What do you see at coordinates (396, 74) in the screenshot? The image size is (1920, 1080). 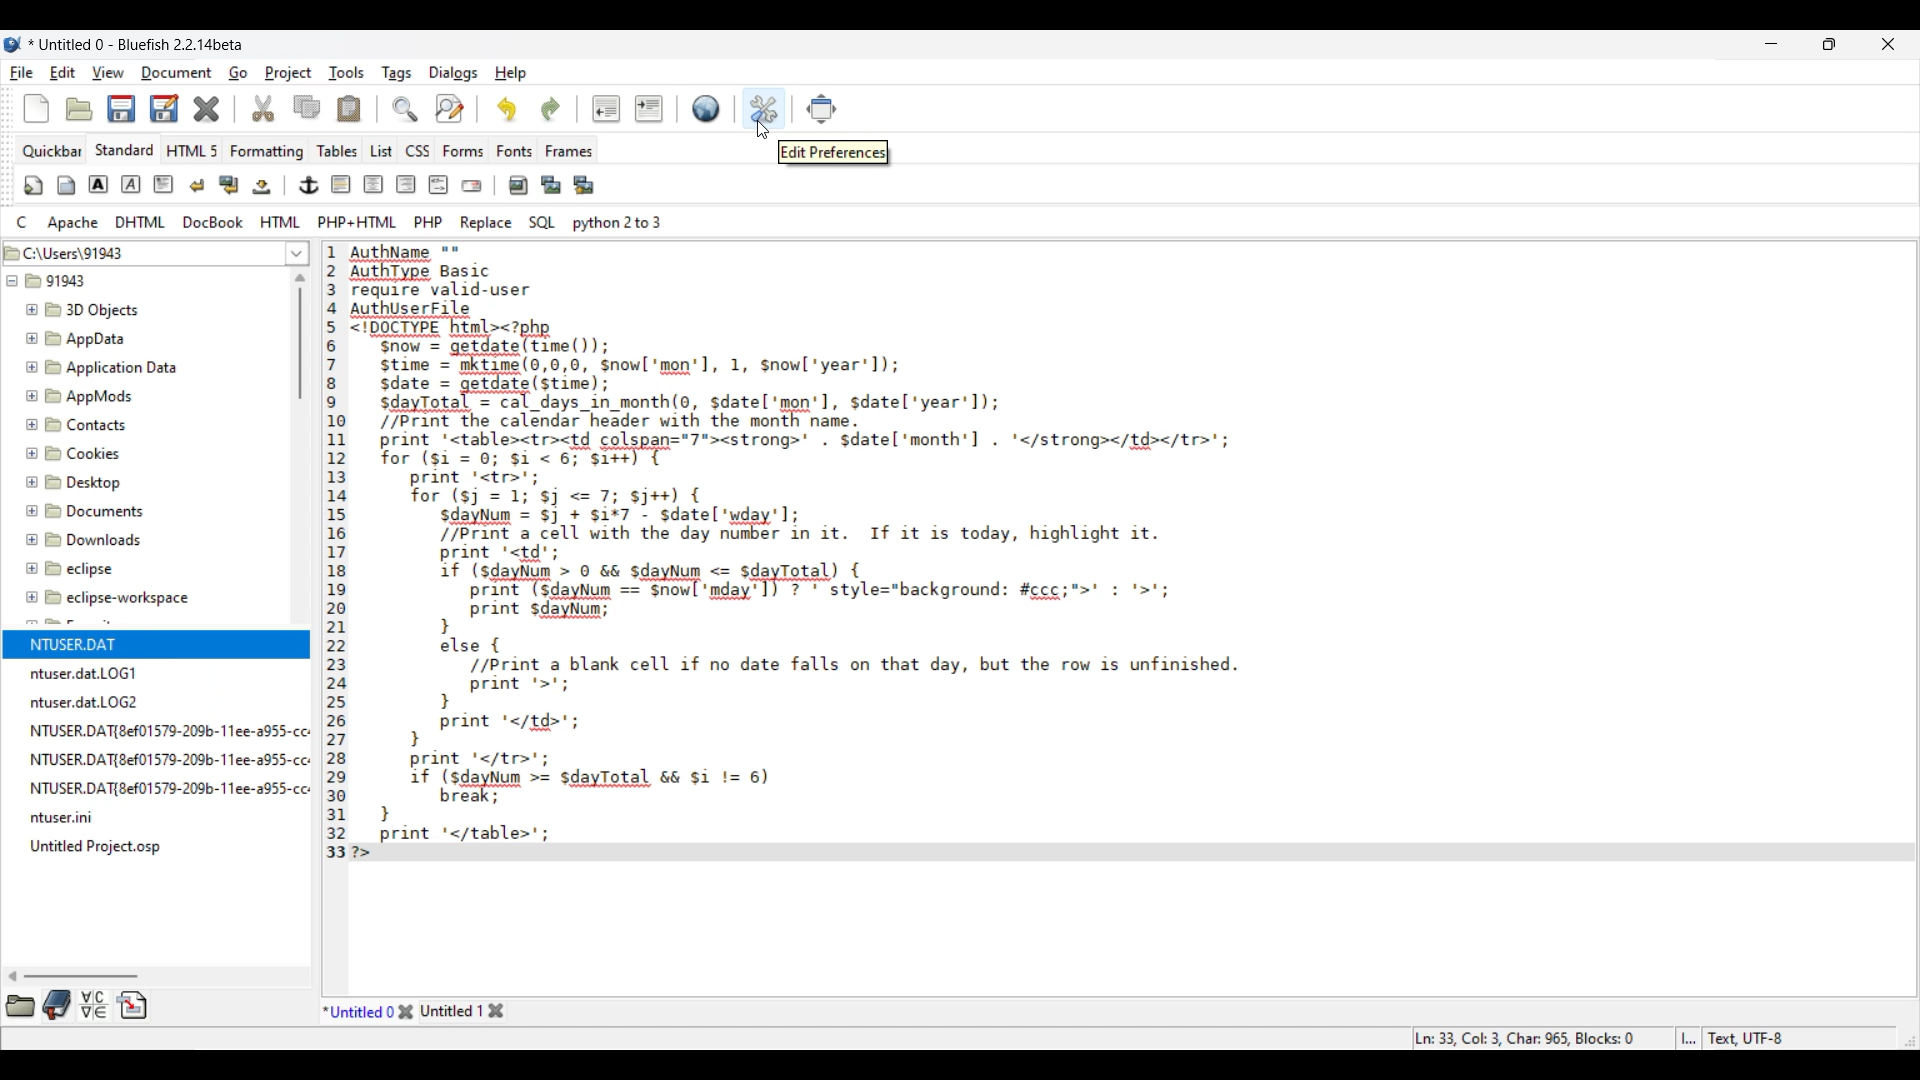 I see `Tags menu` at bounding box center [396, 74].